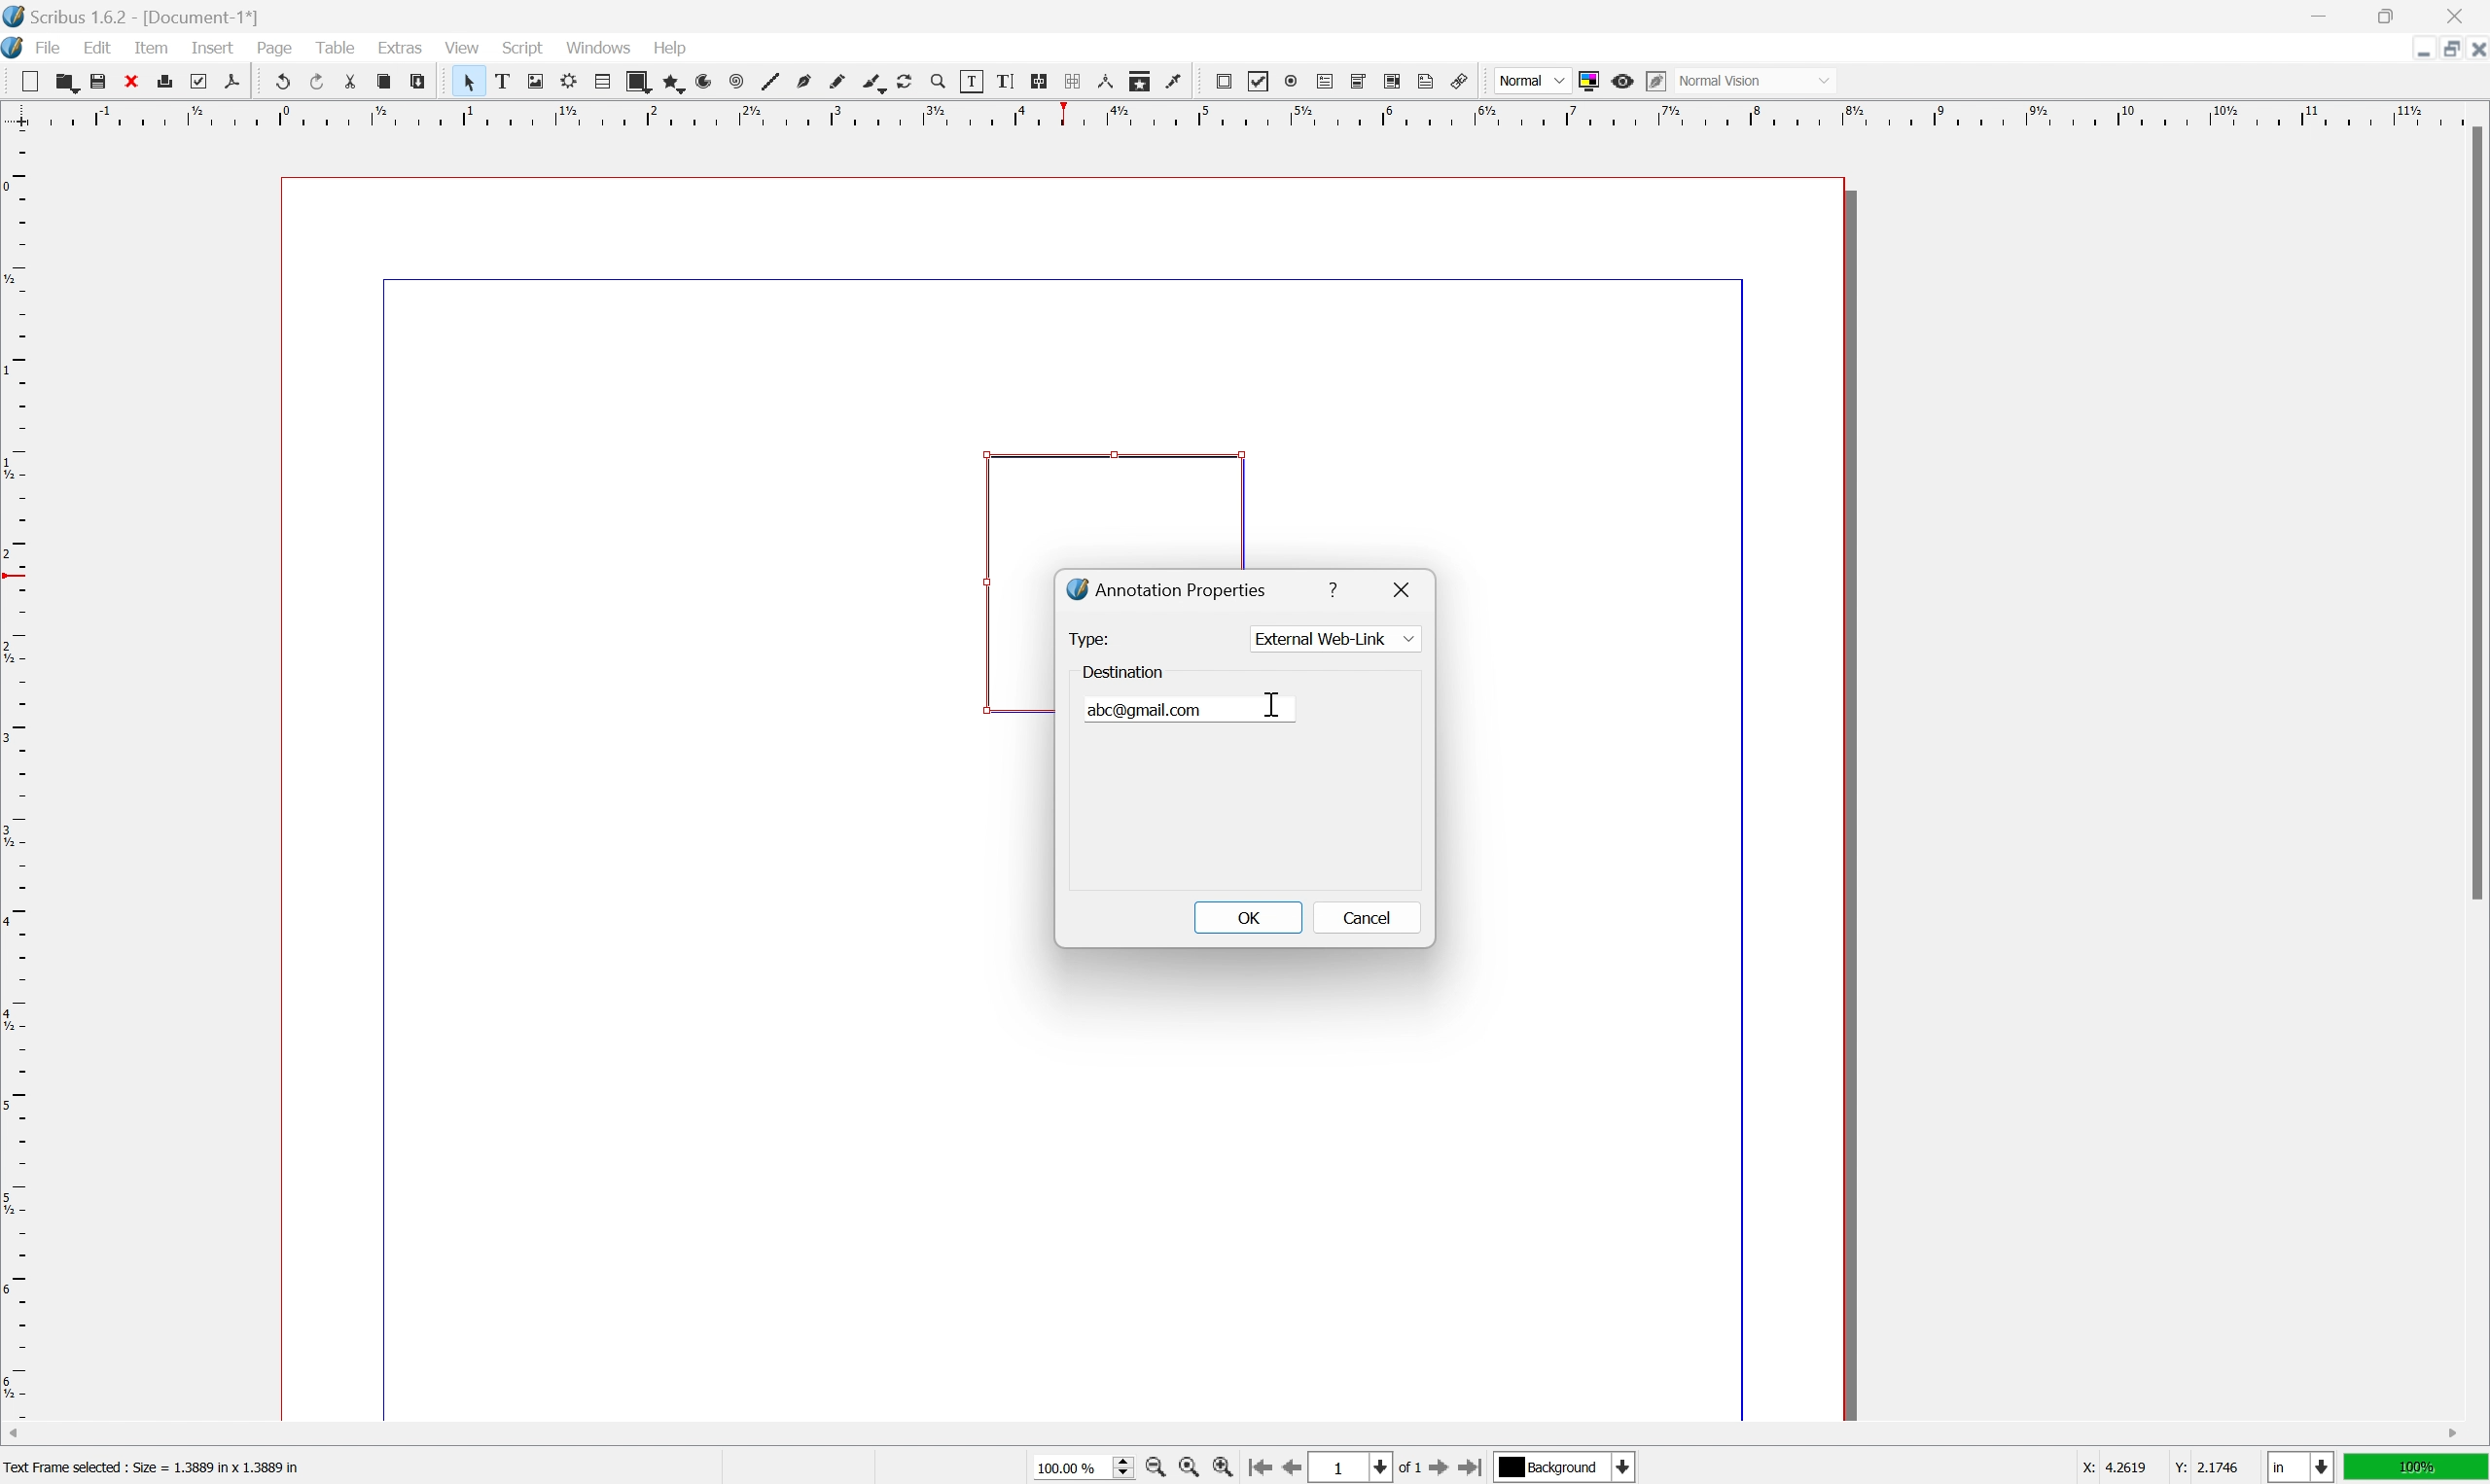 The height and width of the screenshot is (1484, 2490). I want to click on restore down, so click(2442, 49).